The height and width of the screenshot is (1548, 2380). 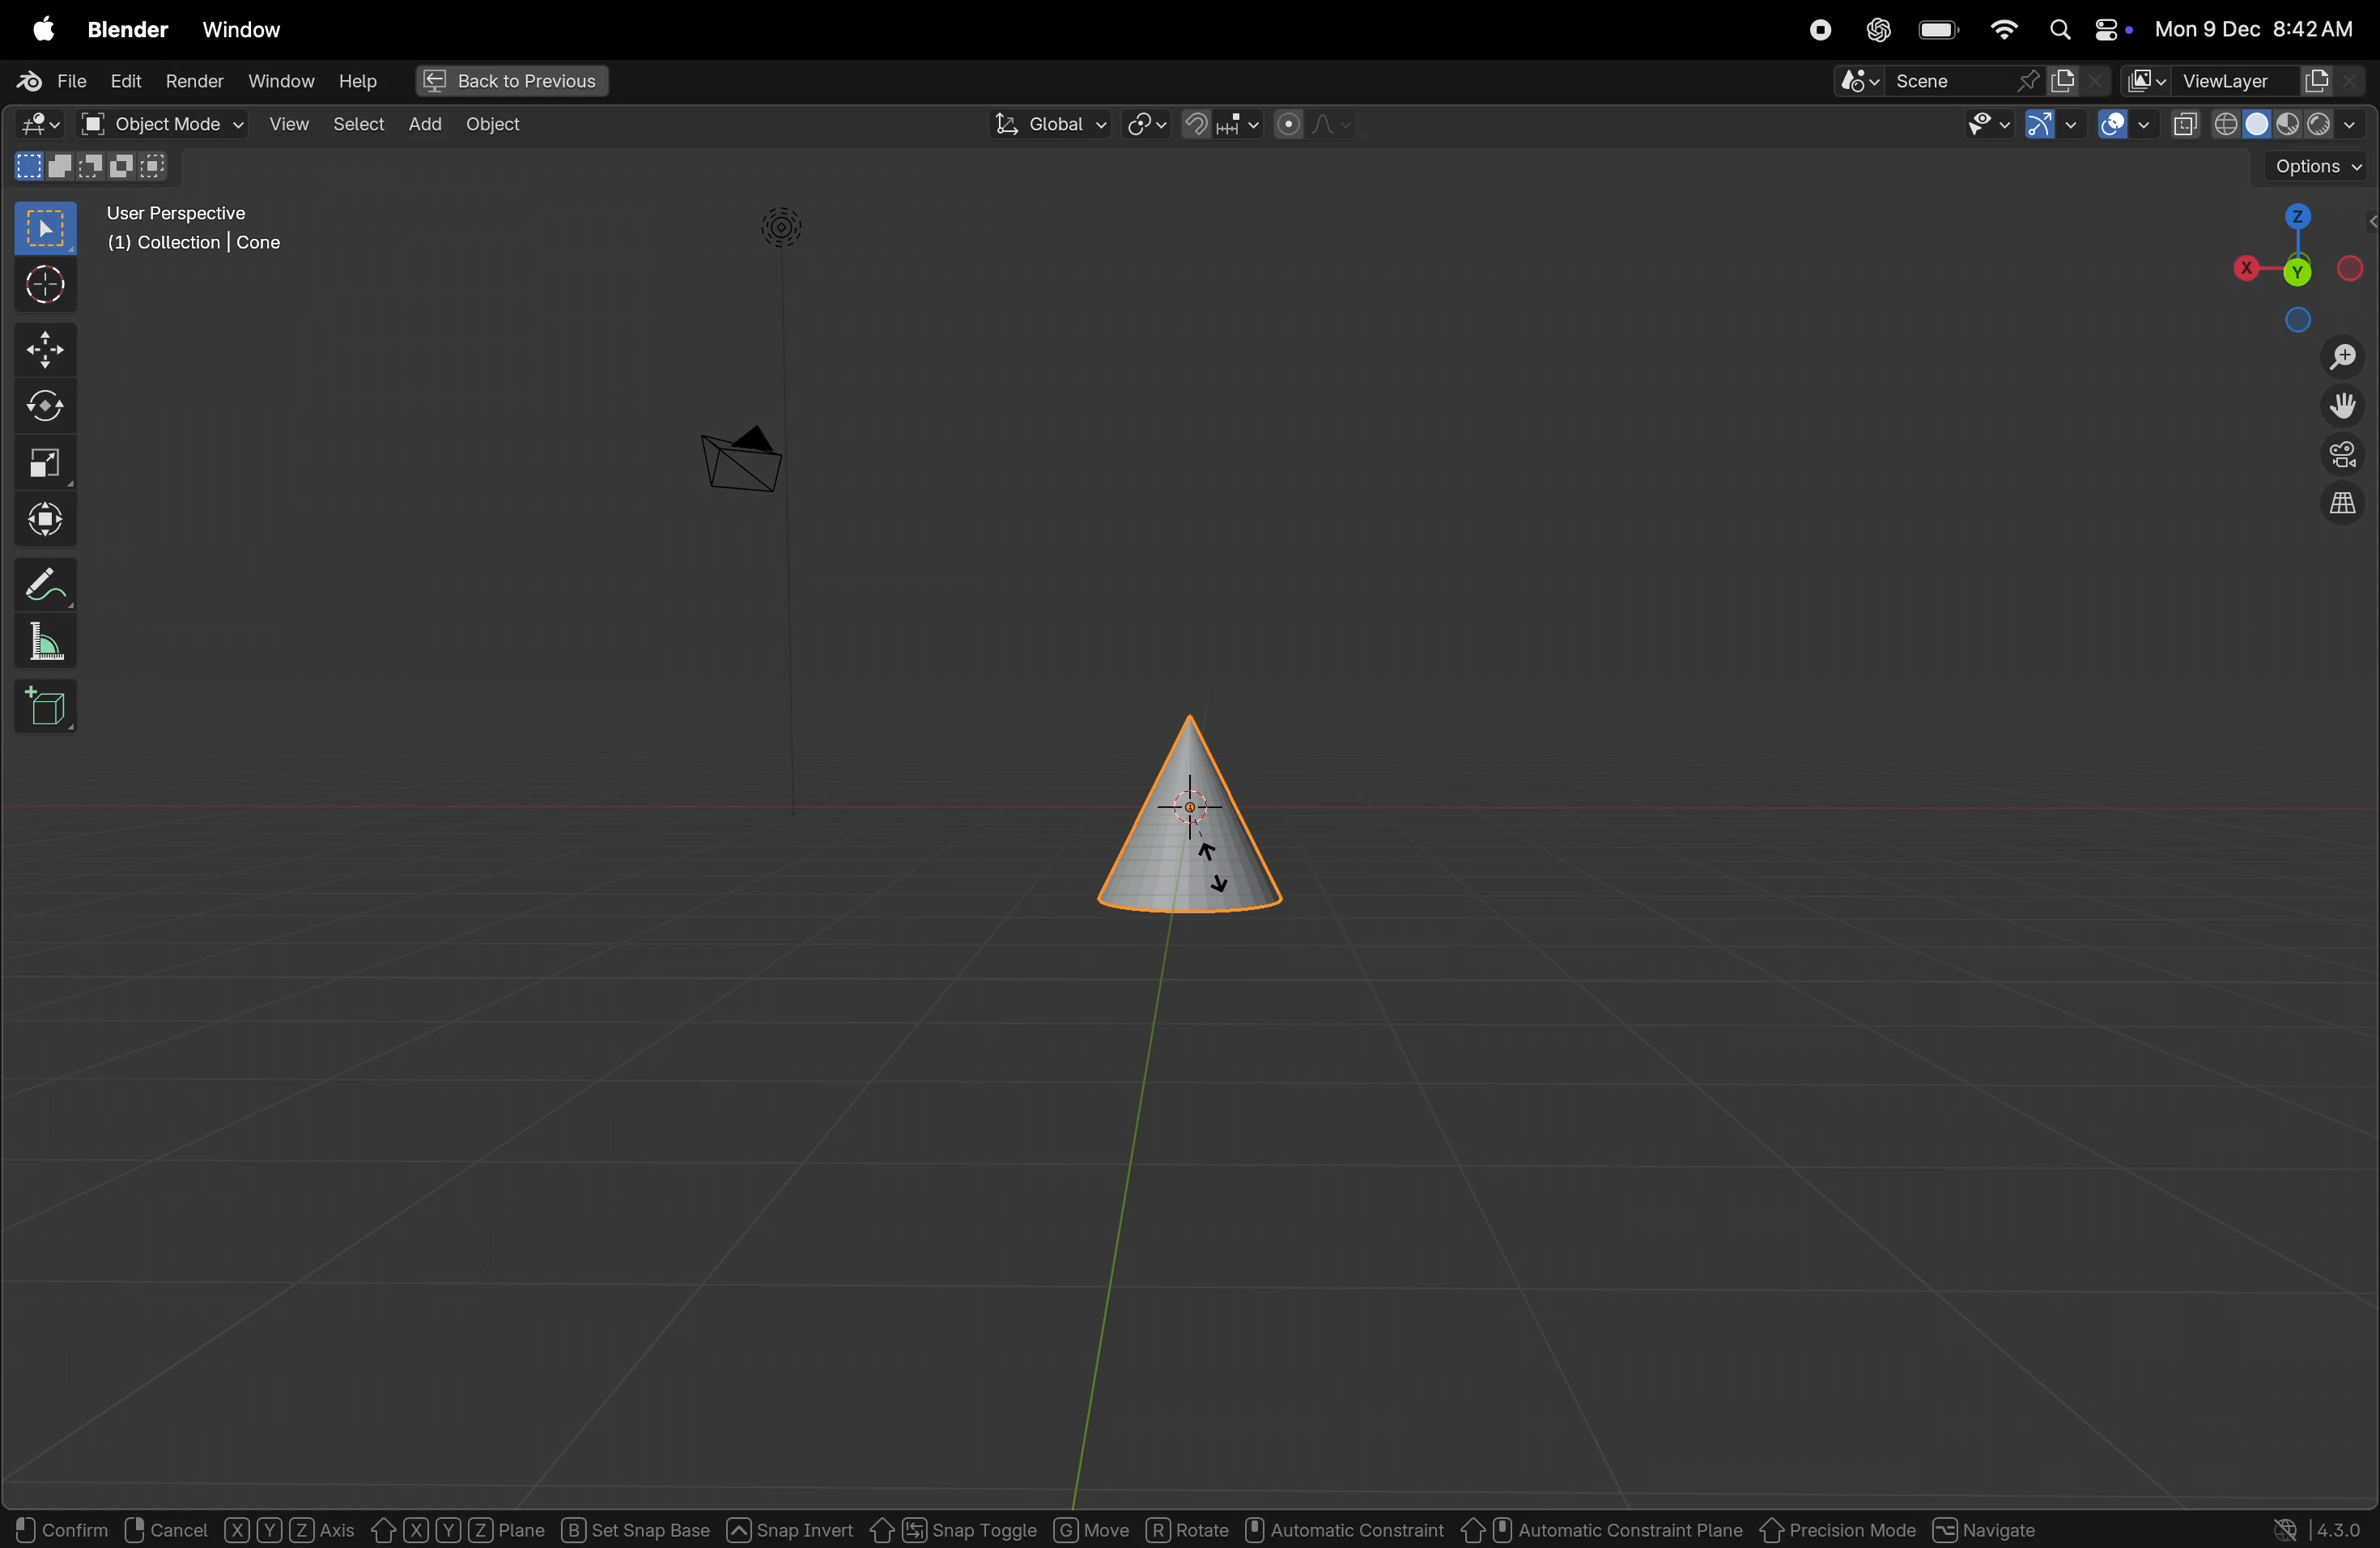 What do you see at coordinates (1094, 1529) in the screenshot?
I see `move` at bounding box center [1094, 1529].